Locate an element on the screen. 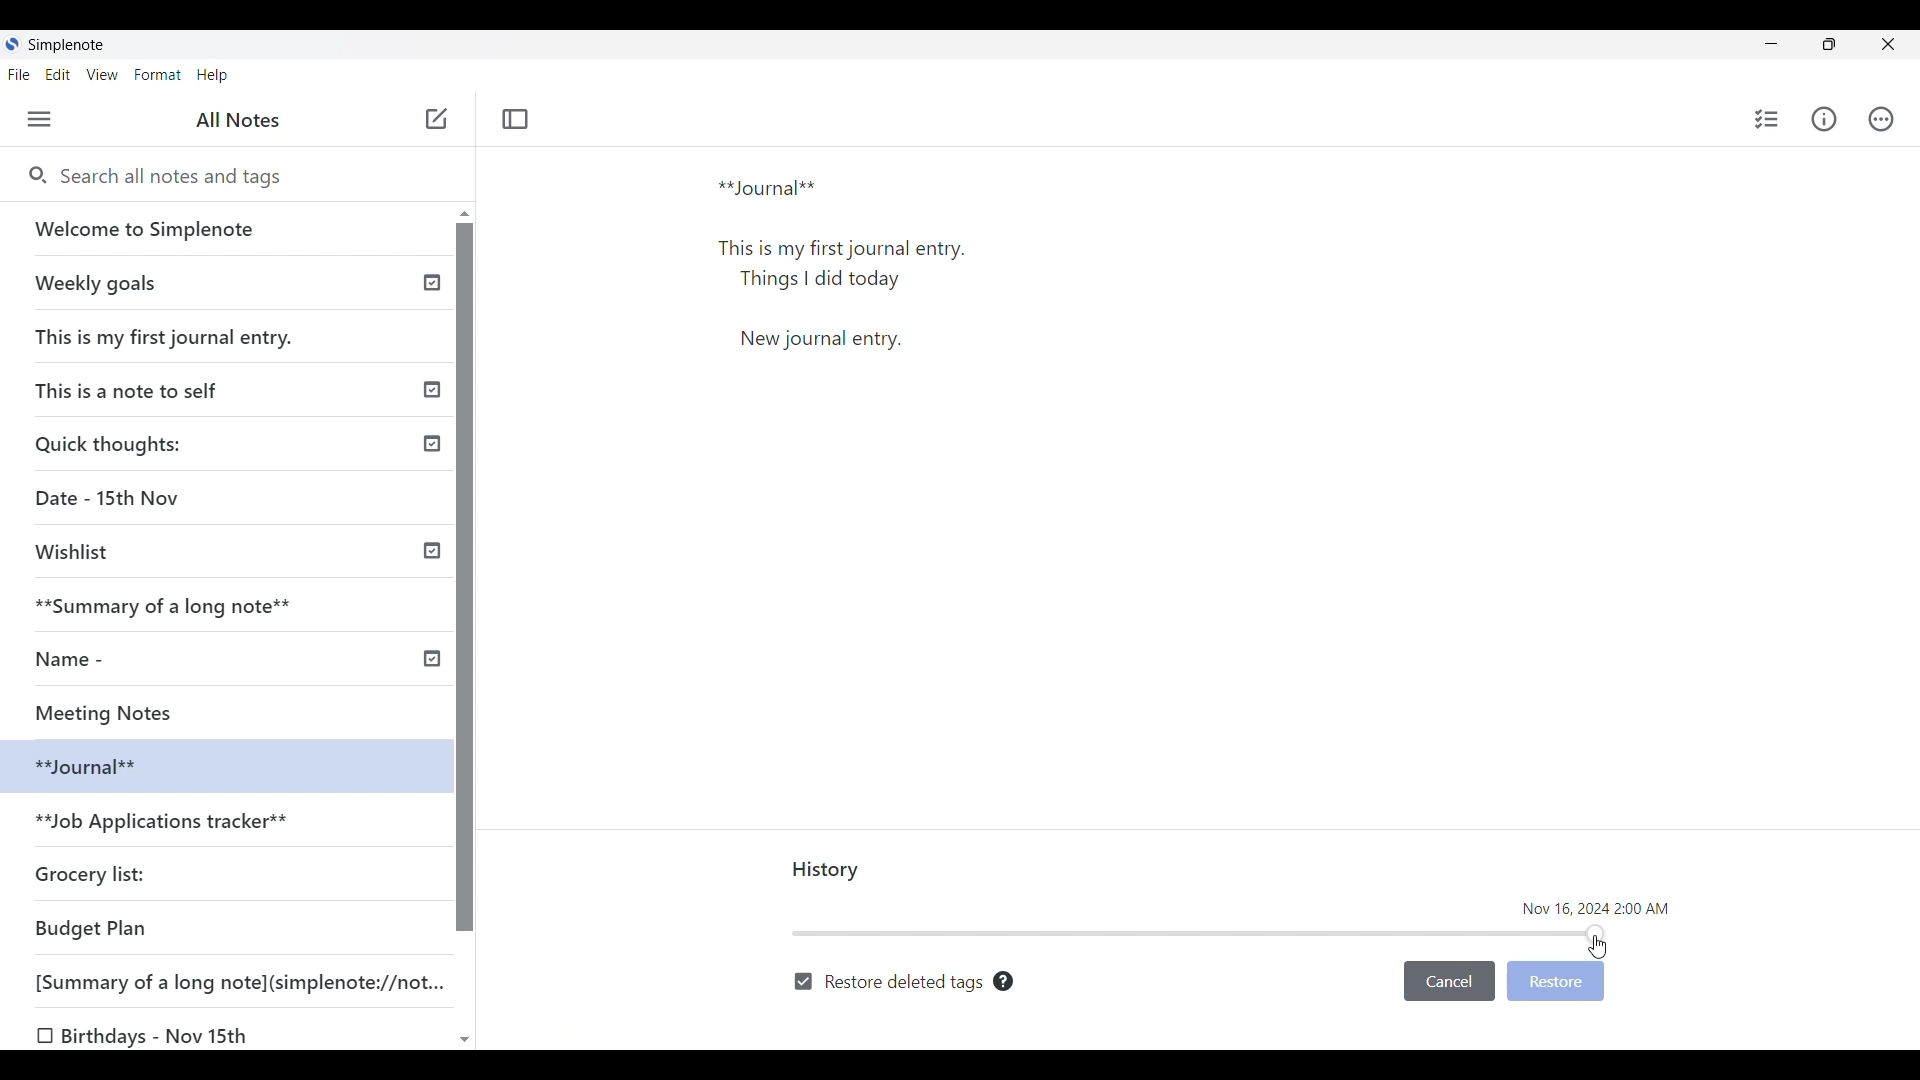  Quick thoughts: is located at coordinates (112, 443).